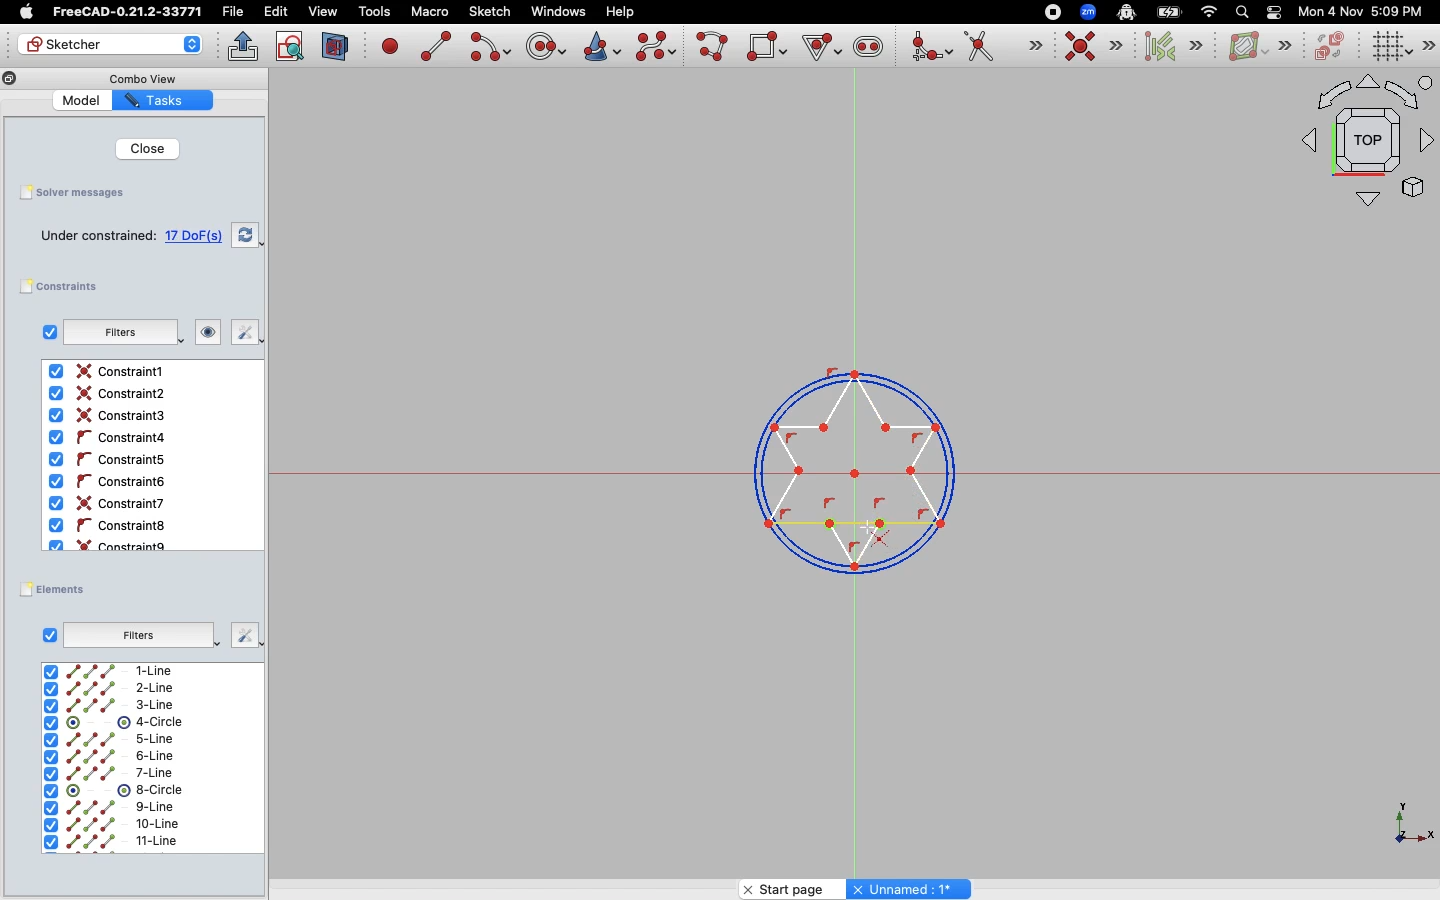 The width and height of the screenshot is (1440, 900). I want to click on View section, so click(336, 46).